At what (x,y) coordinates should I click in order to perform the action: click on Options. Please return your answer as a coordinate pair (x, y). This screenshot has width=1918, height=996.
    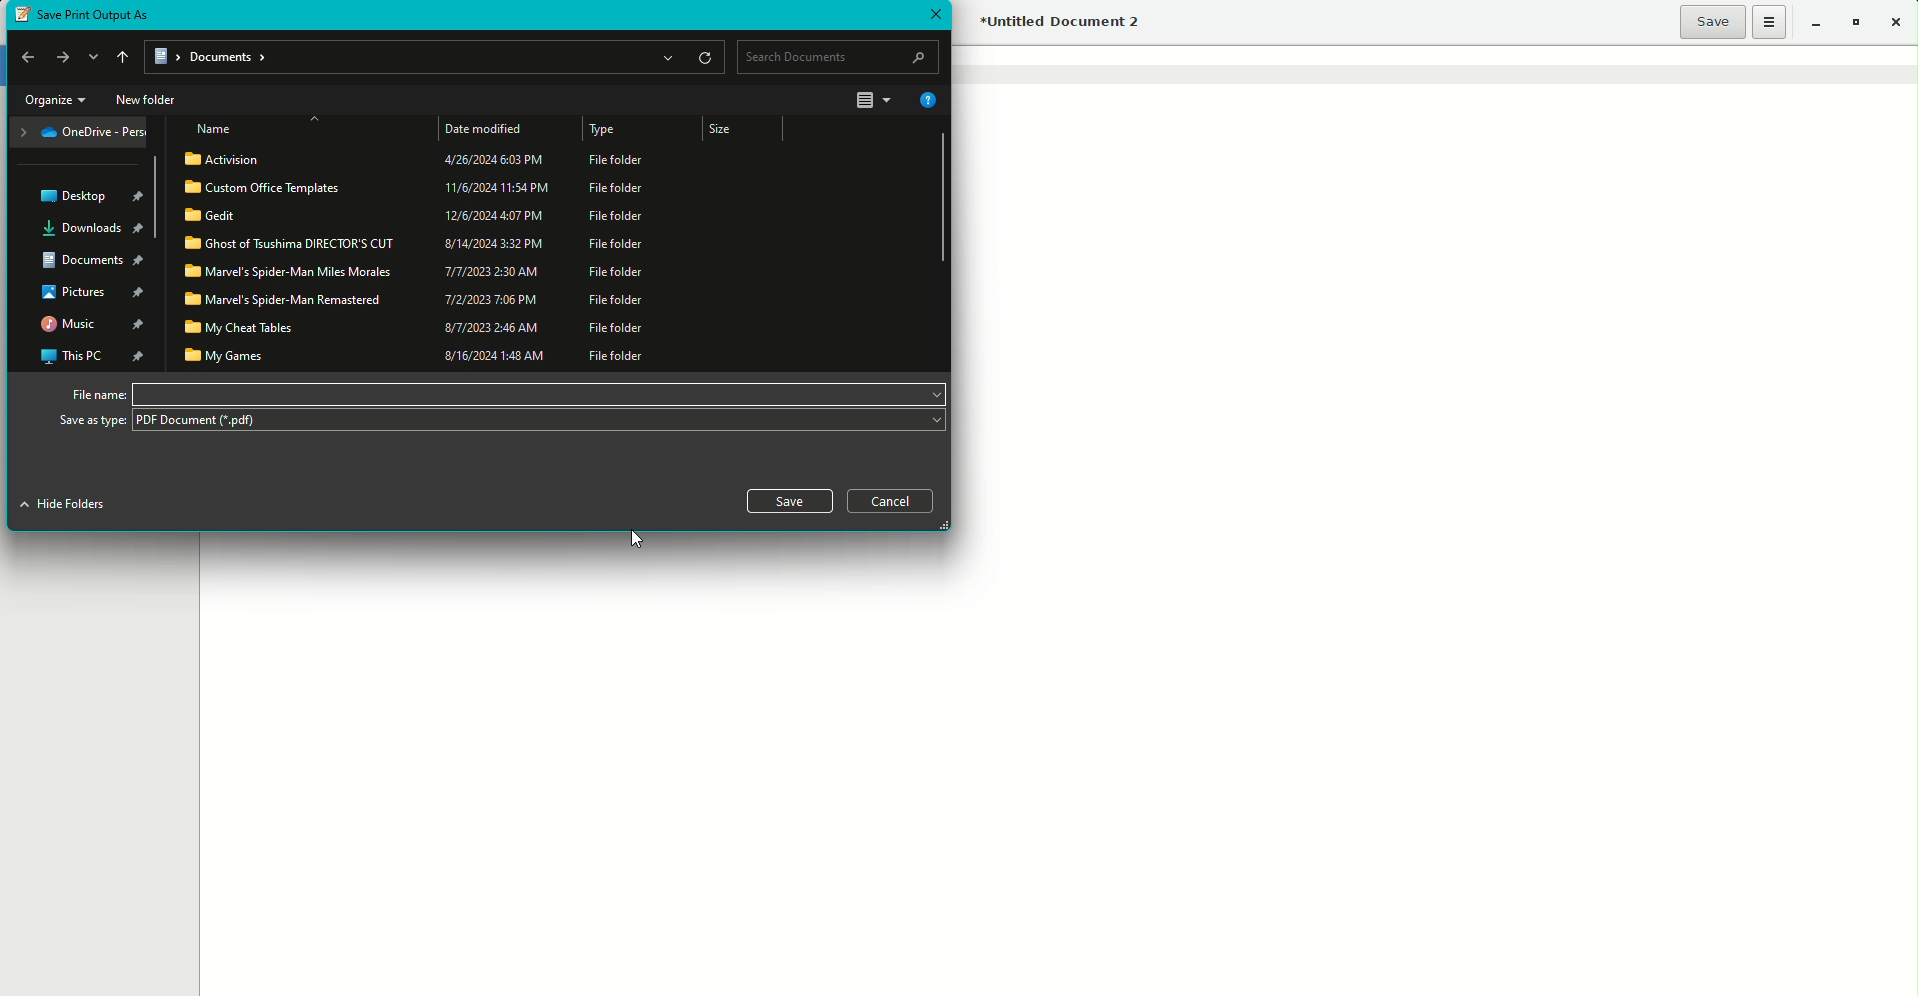
    Looking at the image, I should click on (1770, 22).